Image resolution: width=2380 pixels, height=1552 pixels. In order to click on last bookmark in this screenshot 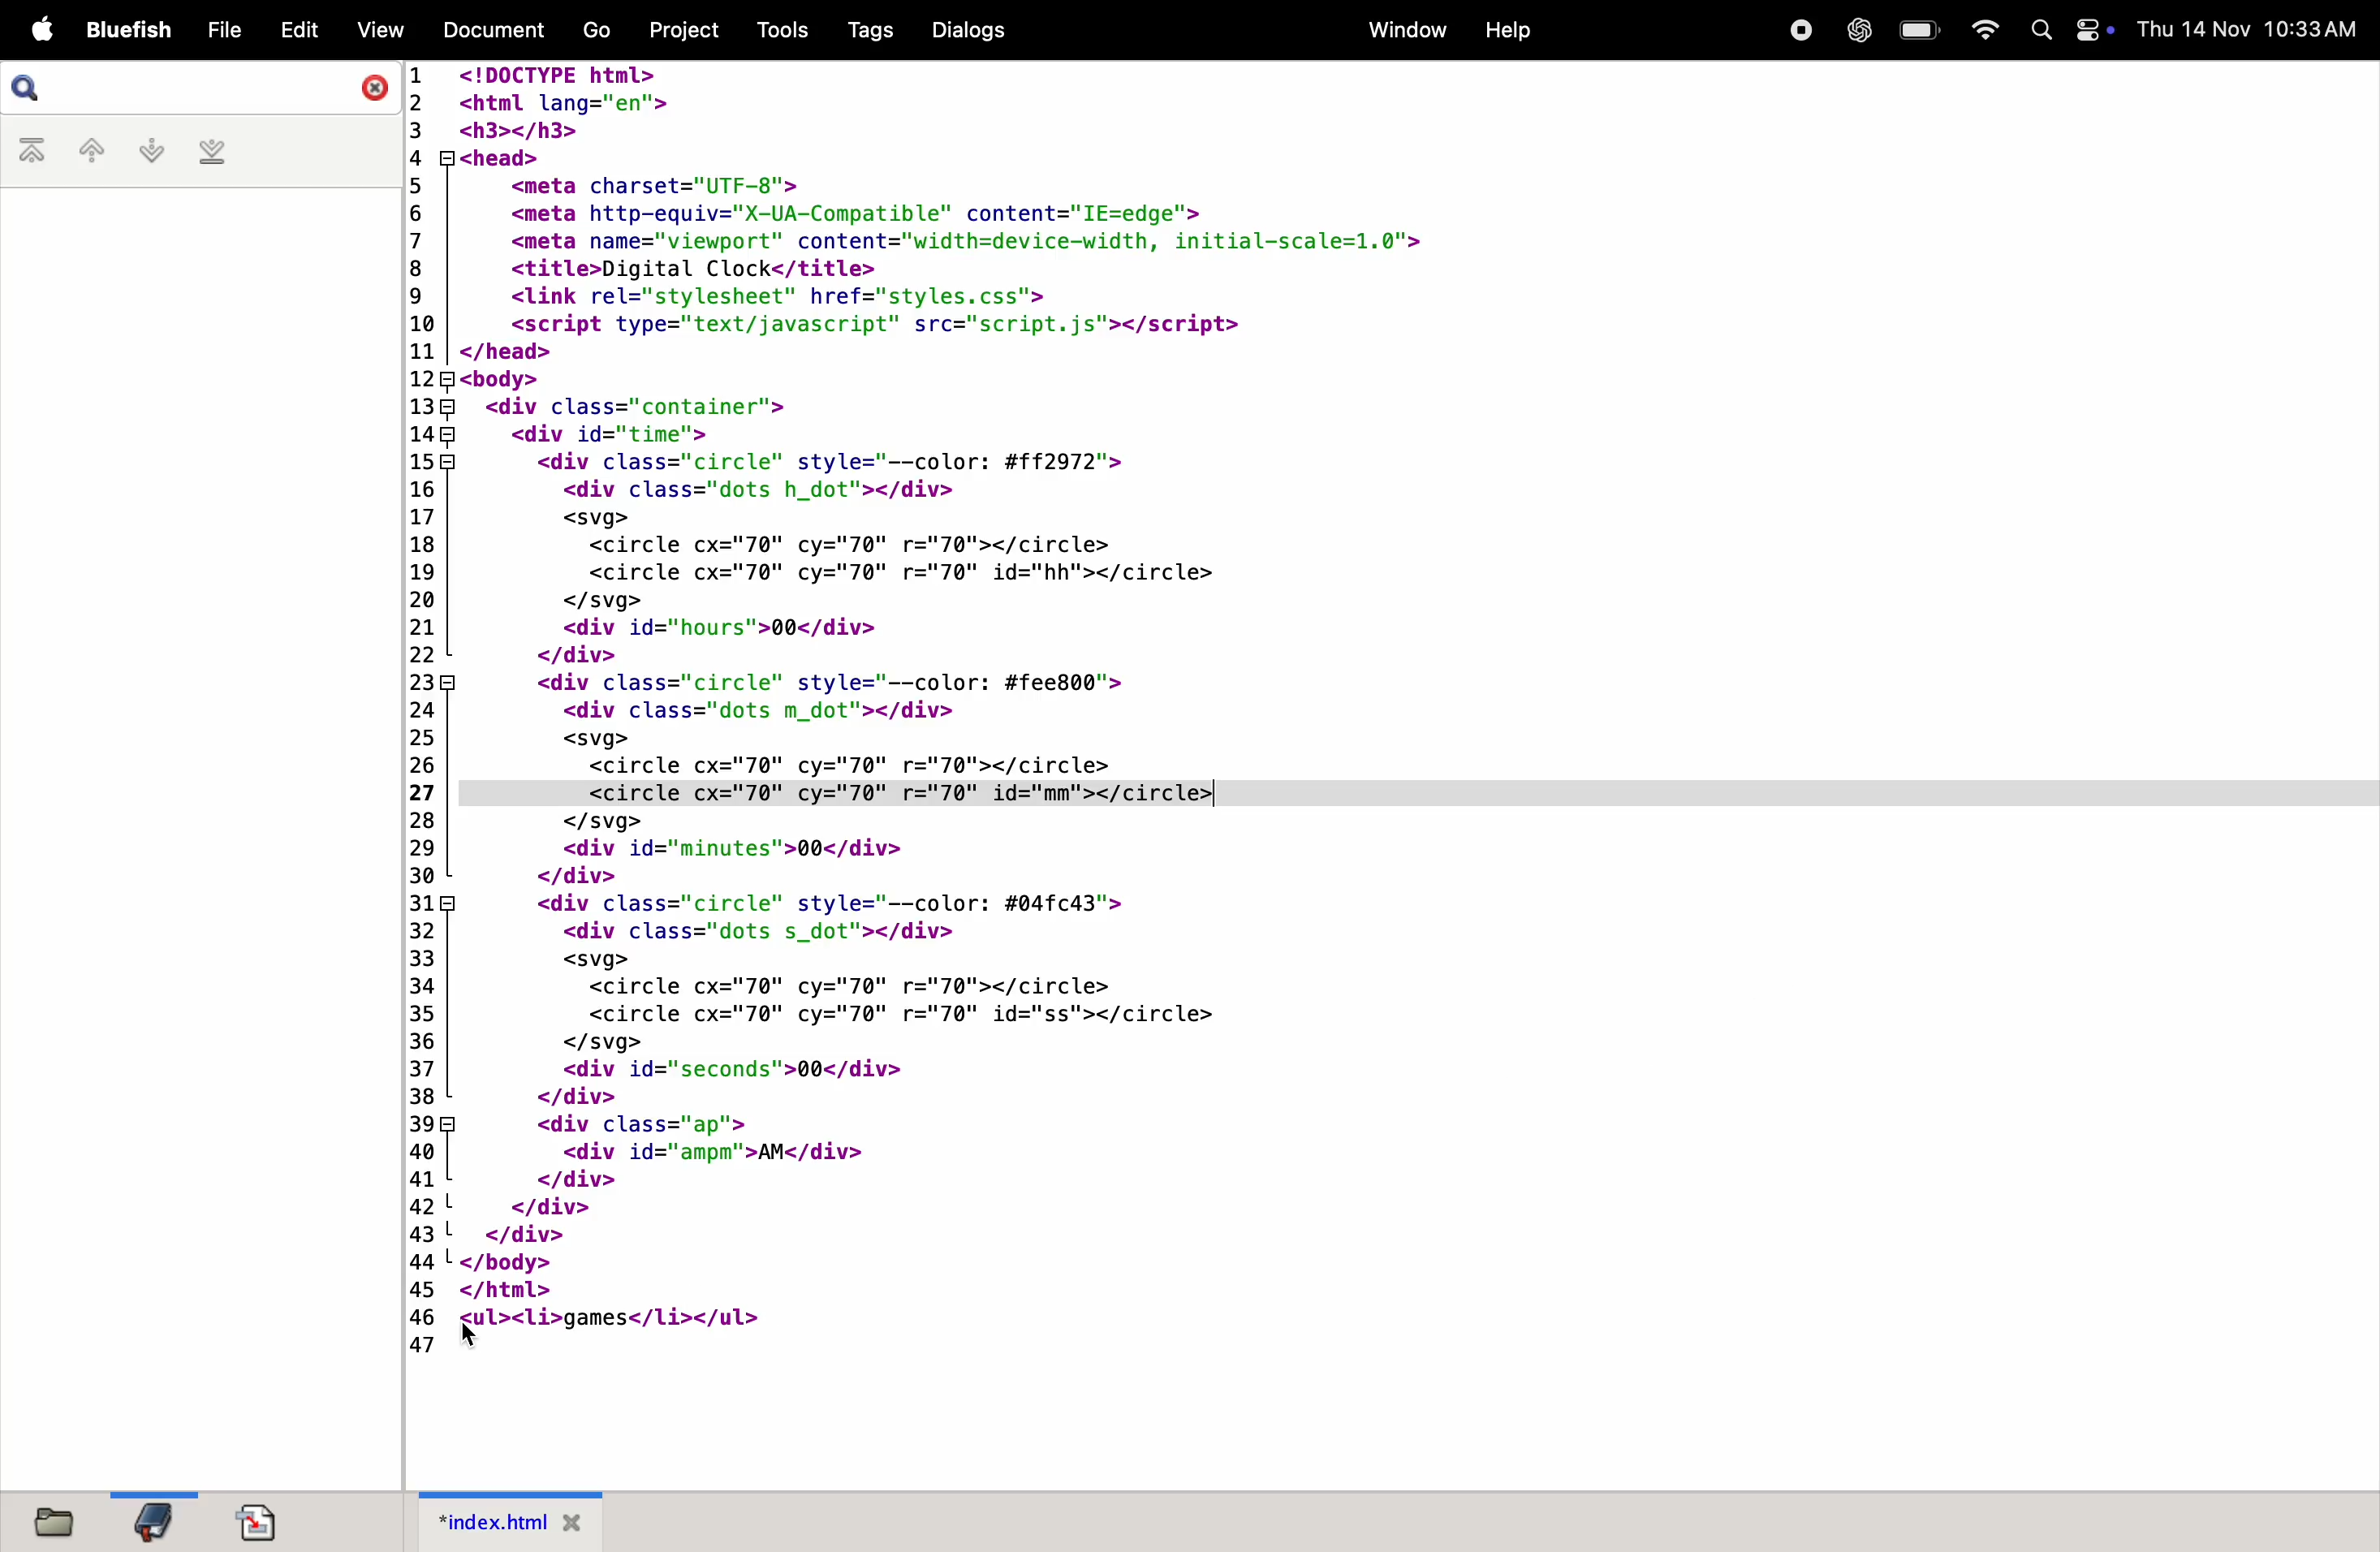, I will do `click(213, 154)`.